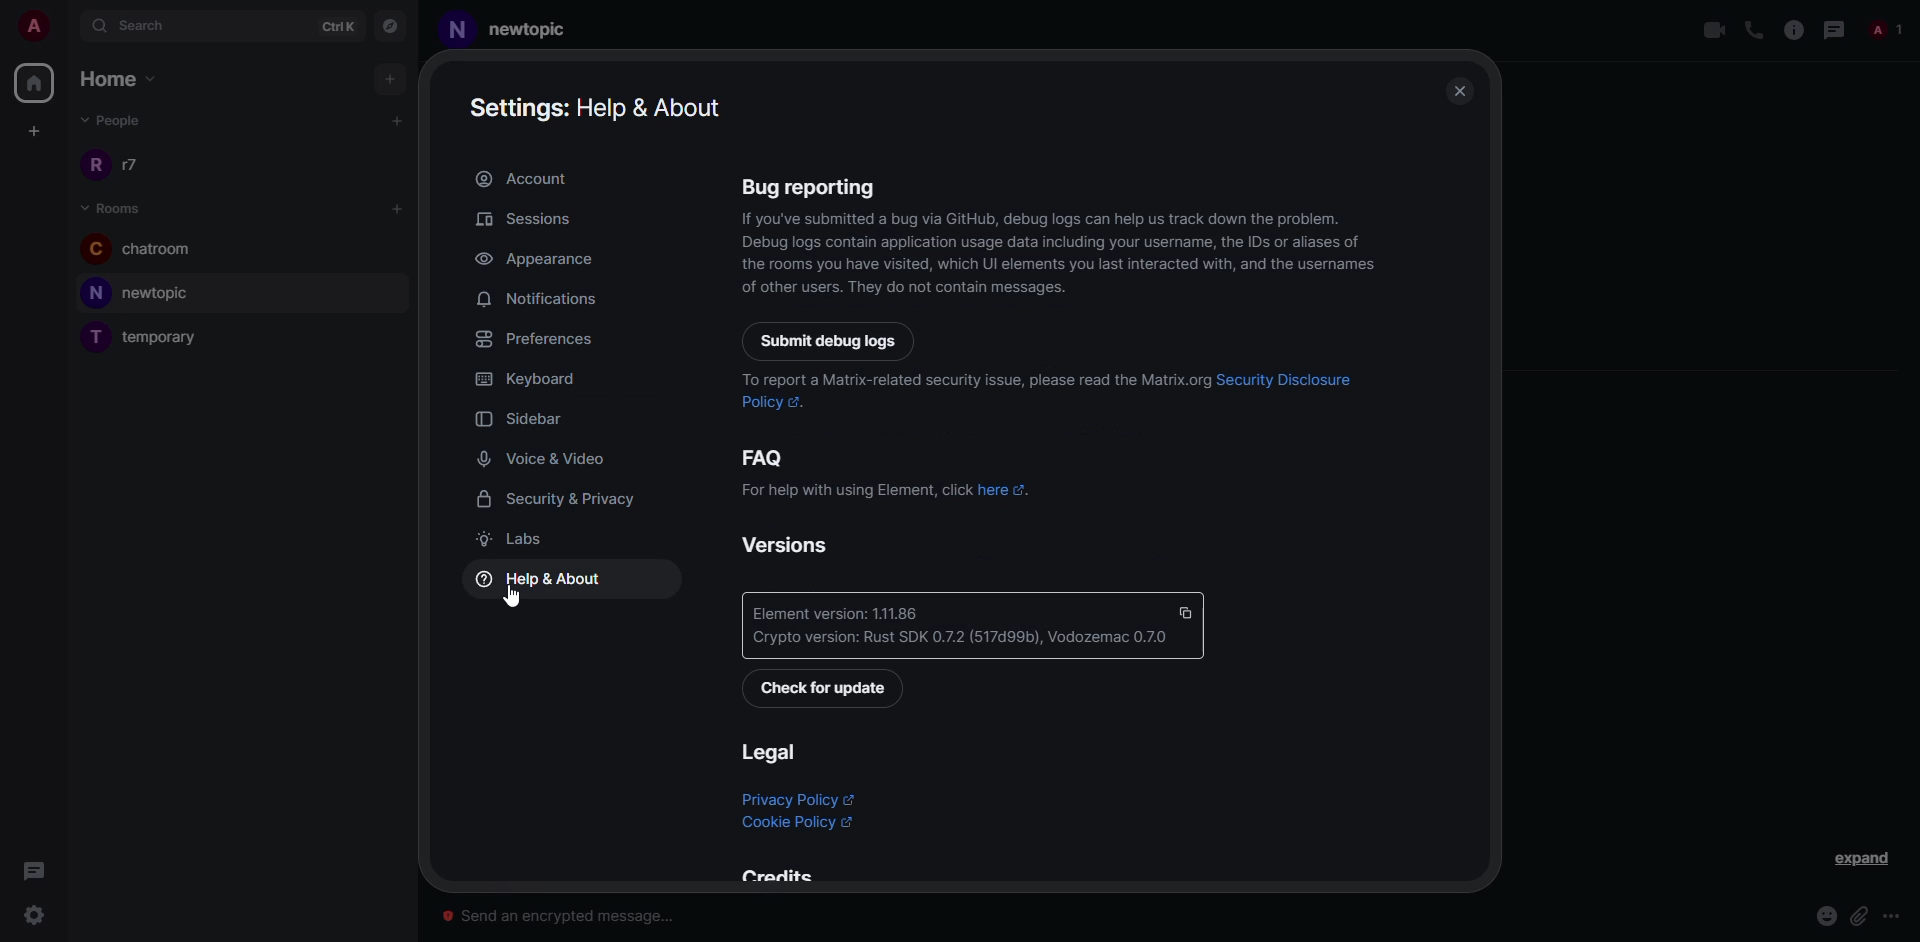  What do you see at coordinates (798, 823) in the screenshot?
I see `cookie policy` at bounding box center [798, 823].